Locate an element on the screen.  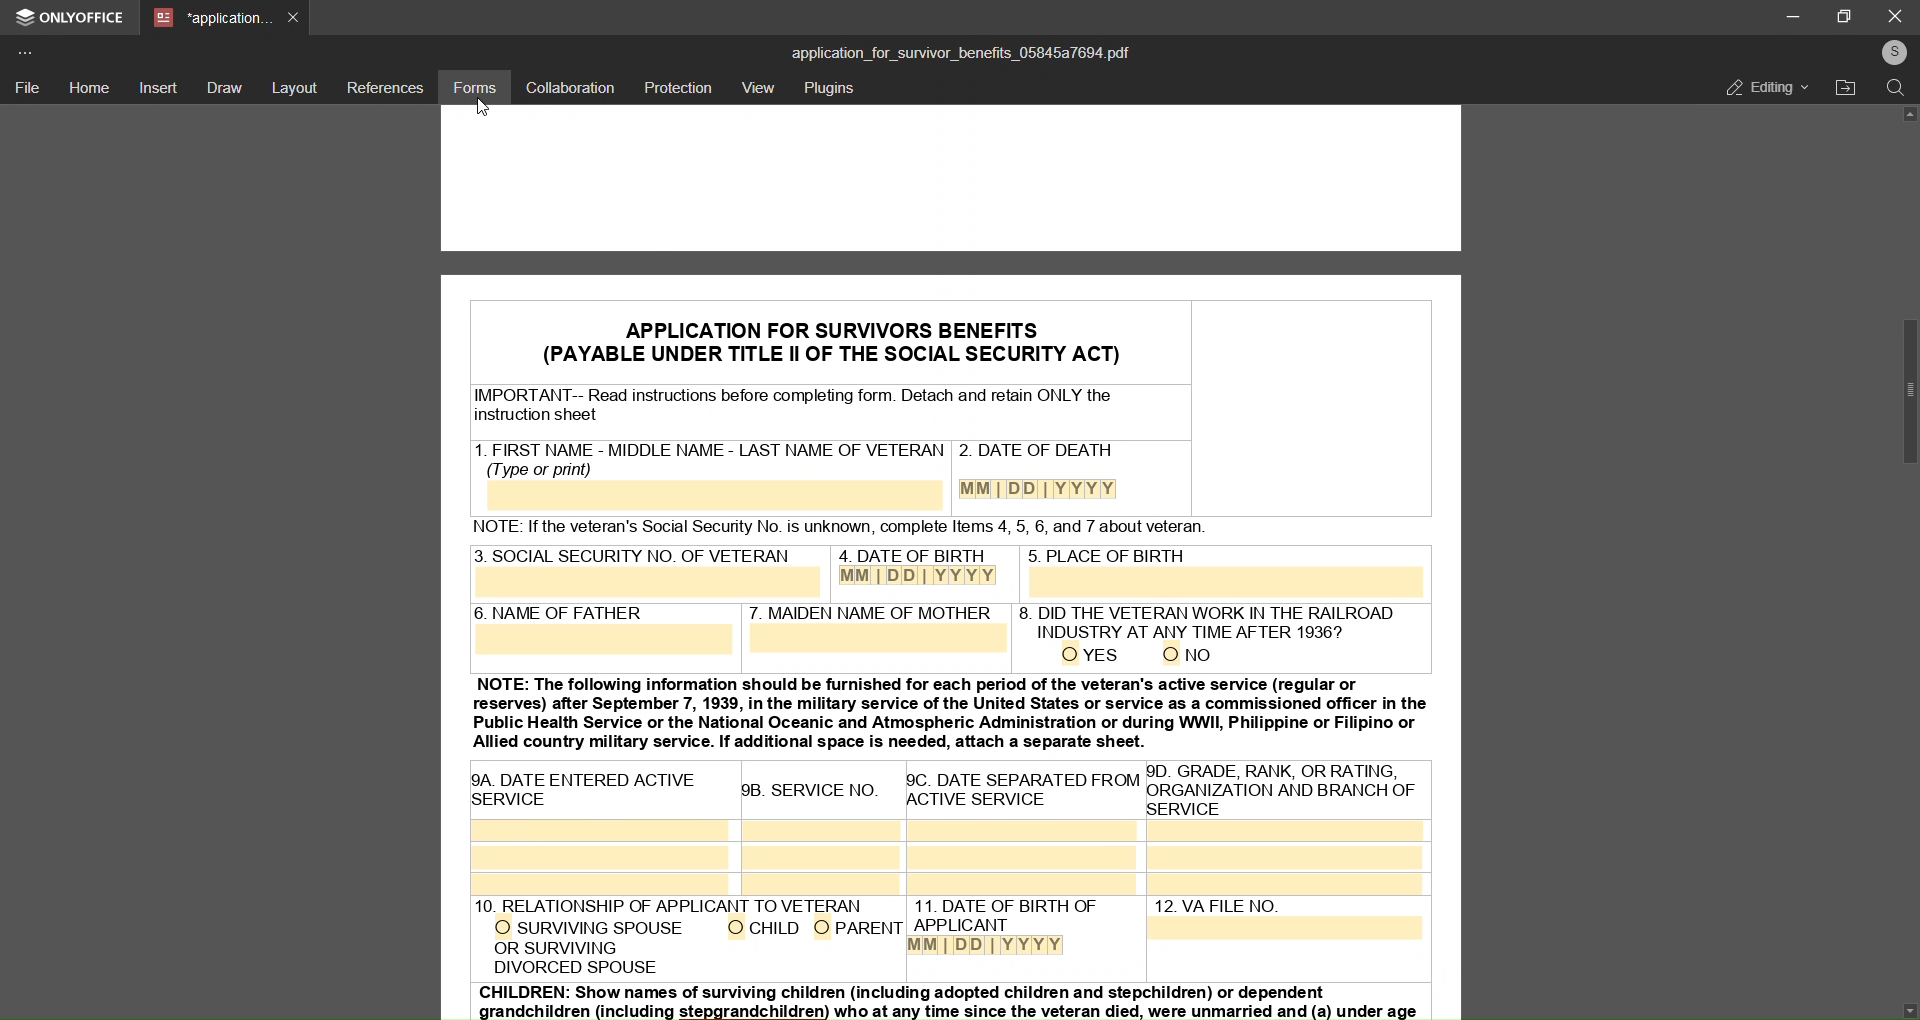
draw is located at coordinates (224, 87).